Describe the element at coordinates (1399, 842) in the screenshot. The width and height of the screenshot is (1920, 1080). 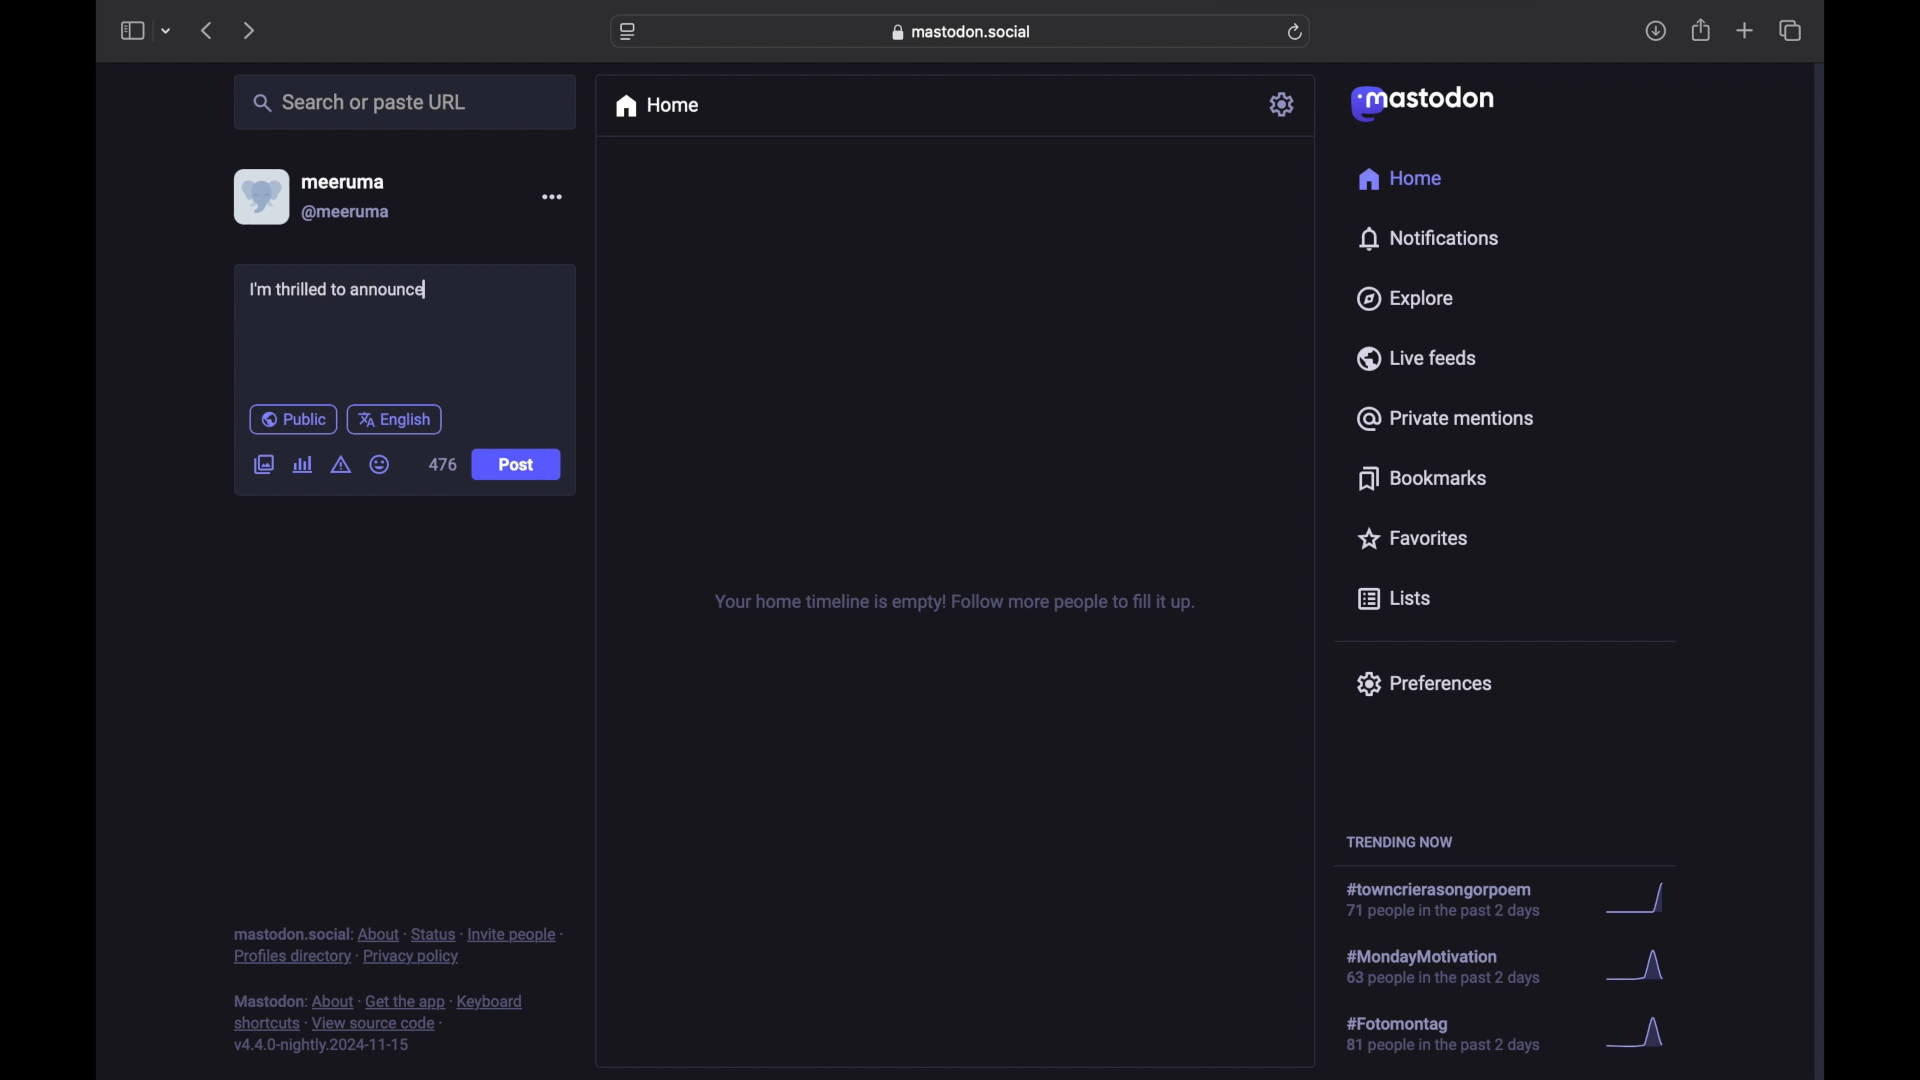
I see `trending now` at that location.